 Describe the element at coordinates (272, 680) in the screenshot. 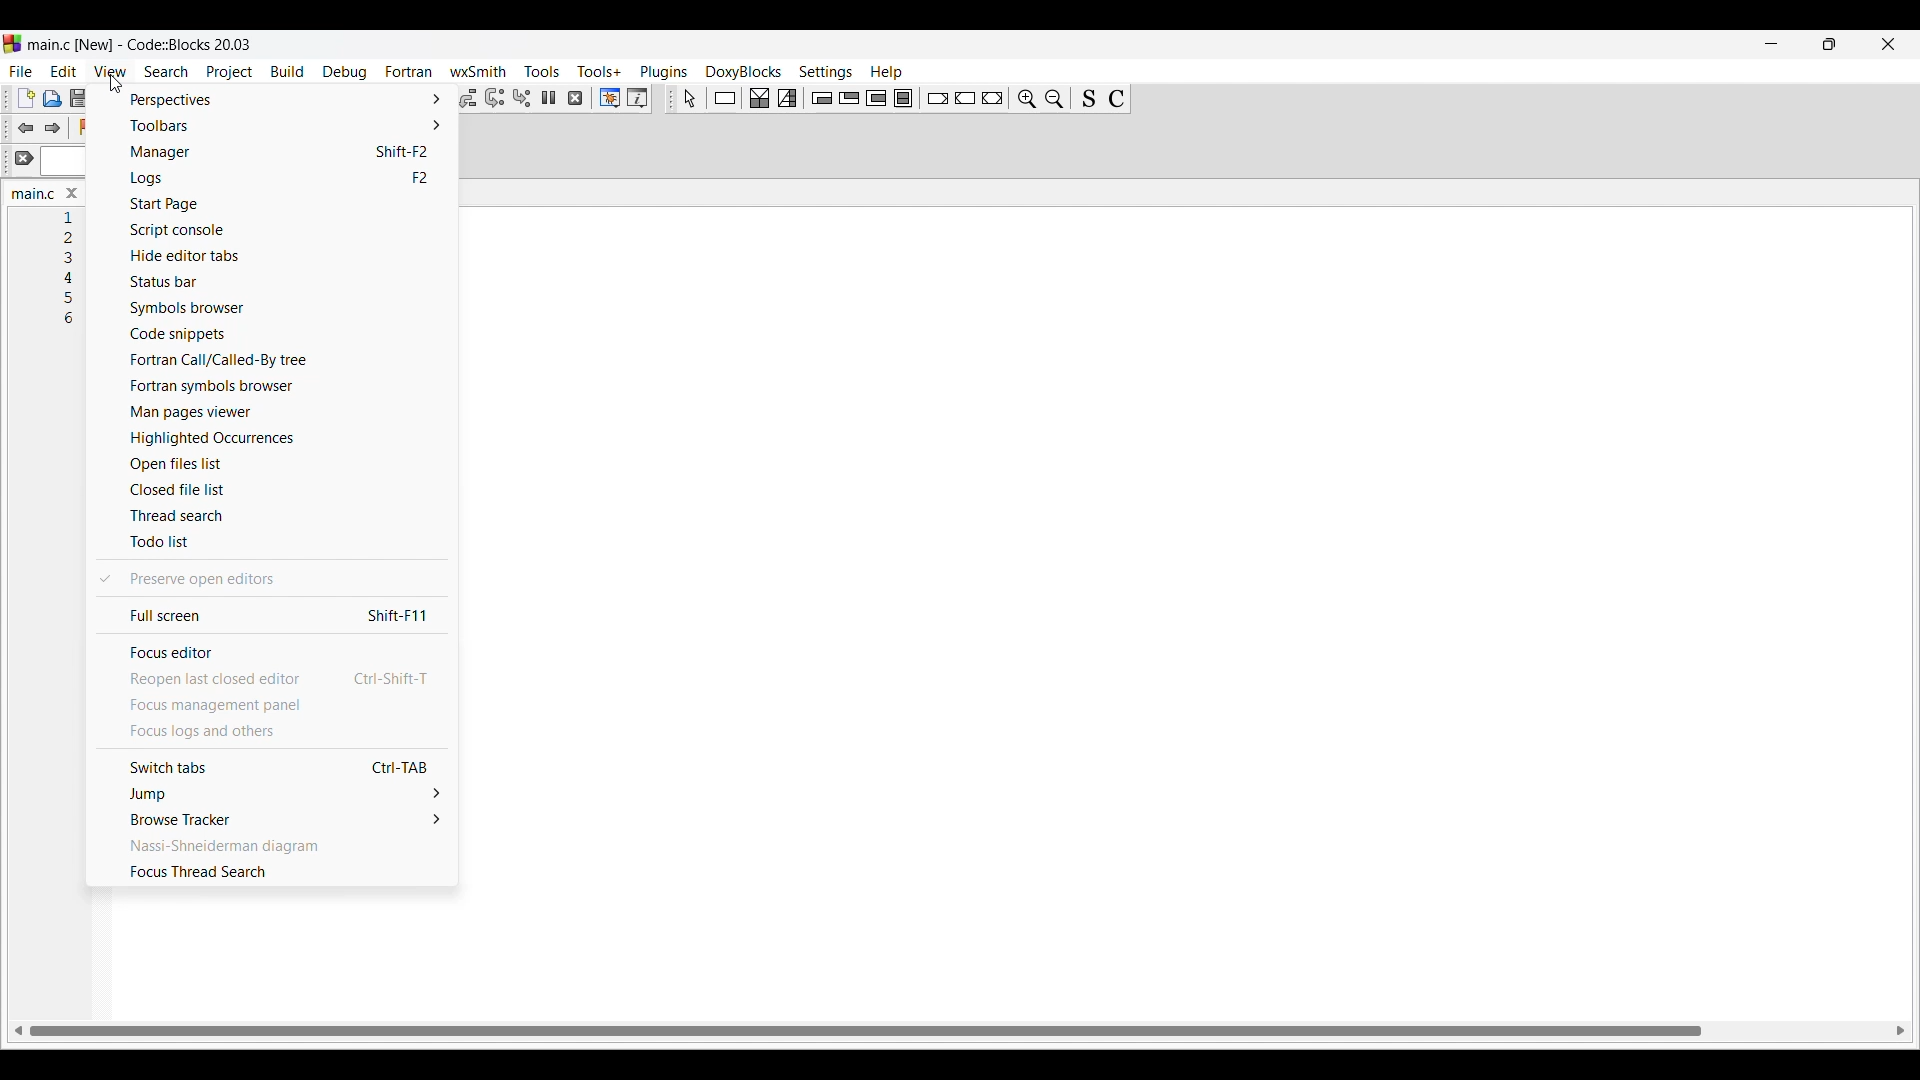

I see `Reopen last closed editor` at that location.